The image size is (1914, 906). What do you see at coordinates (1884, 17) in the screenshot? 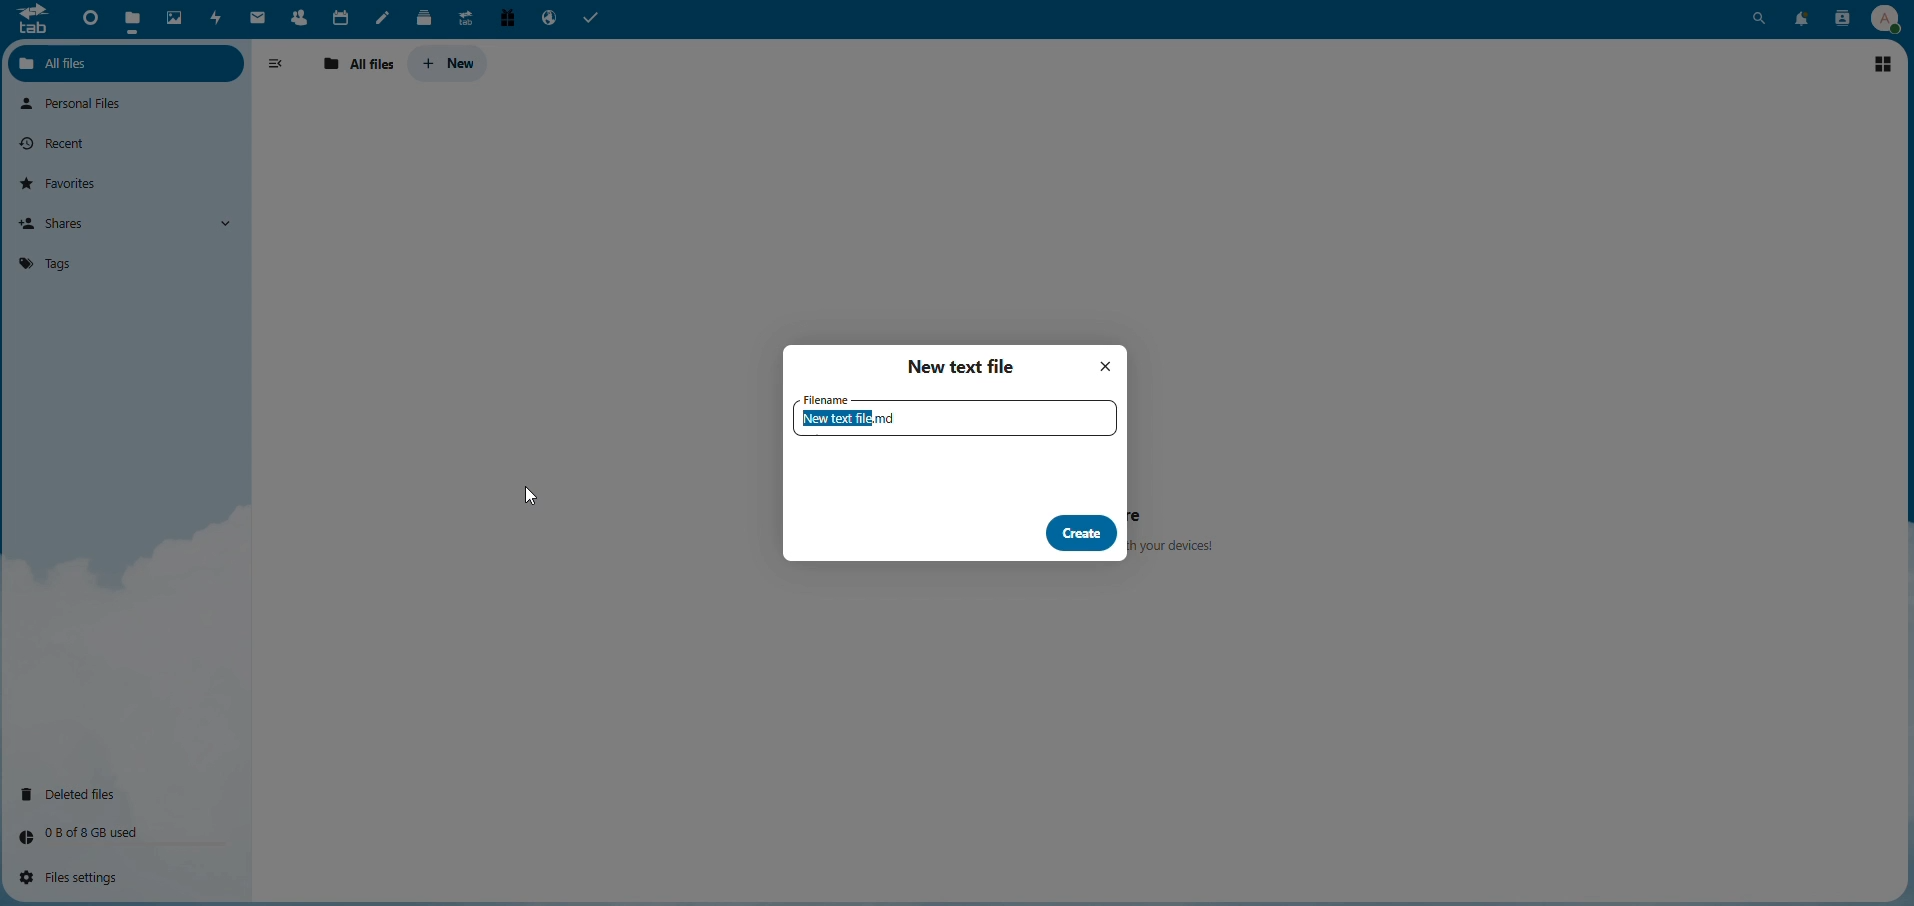
I see `Profile` at bounding box center [1884, 17].